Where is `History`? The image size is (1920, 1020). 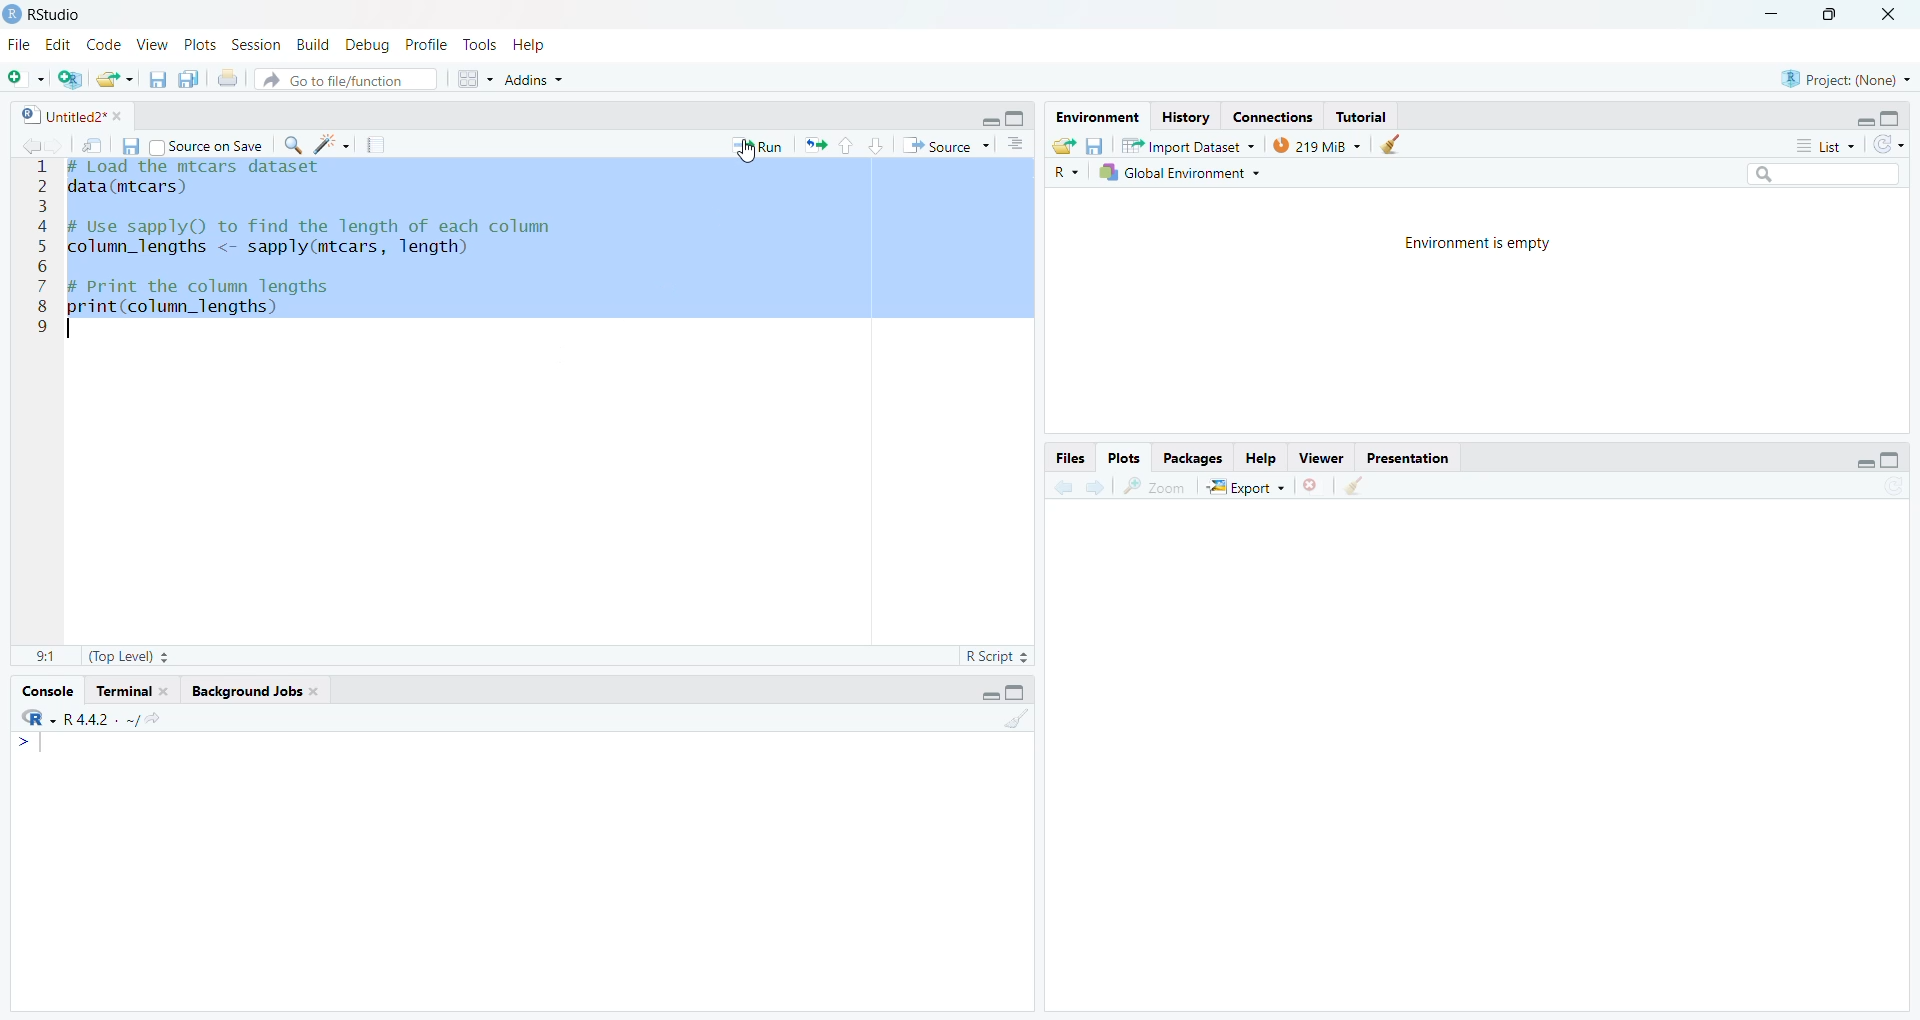 History is located at coordinates (1185, 117).